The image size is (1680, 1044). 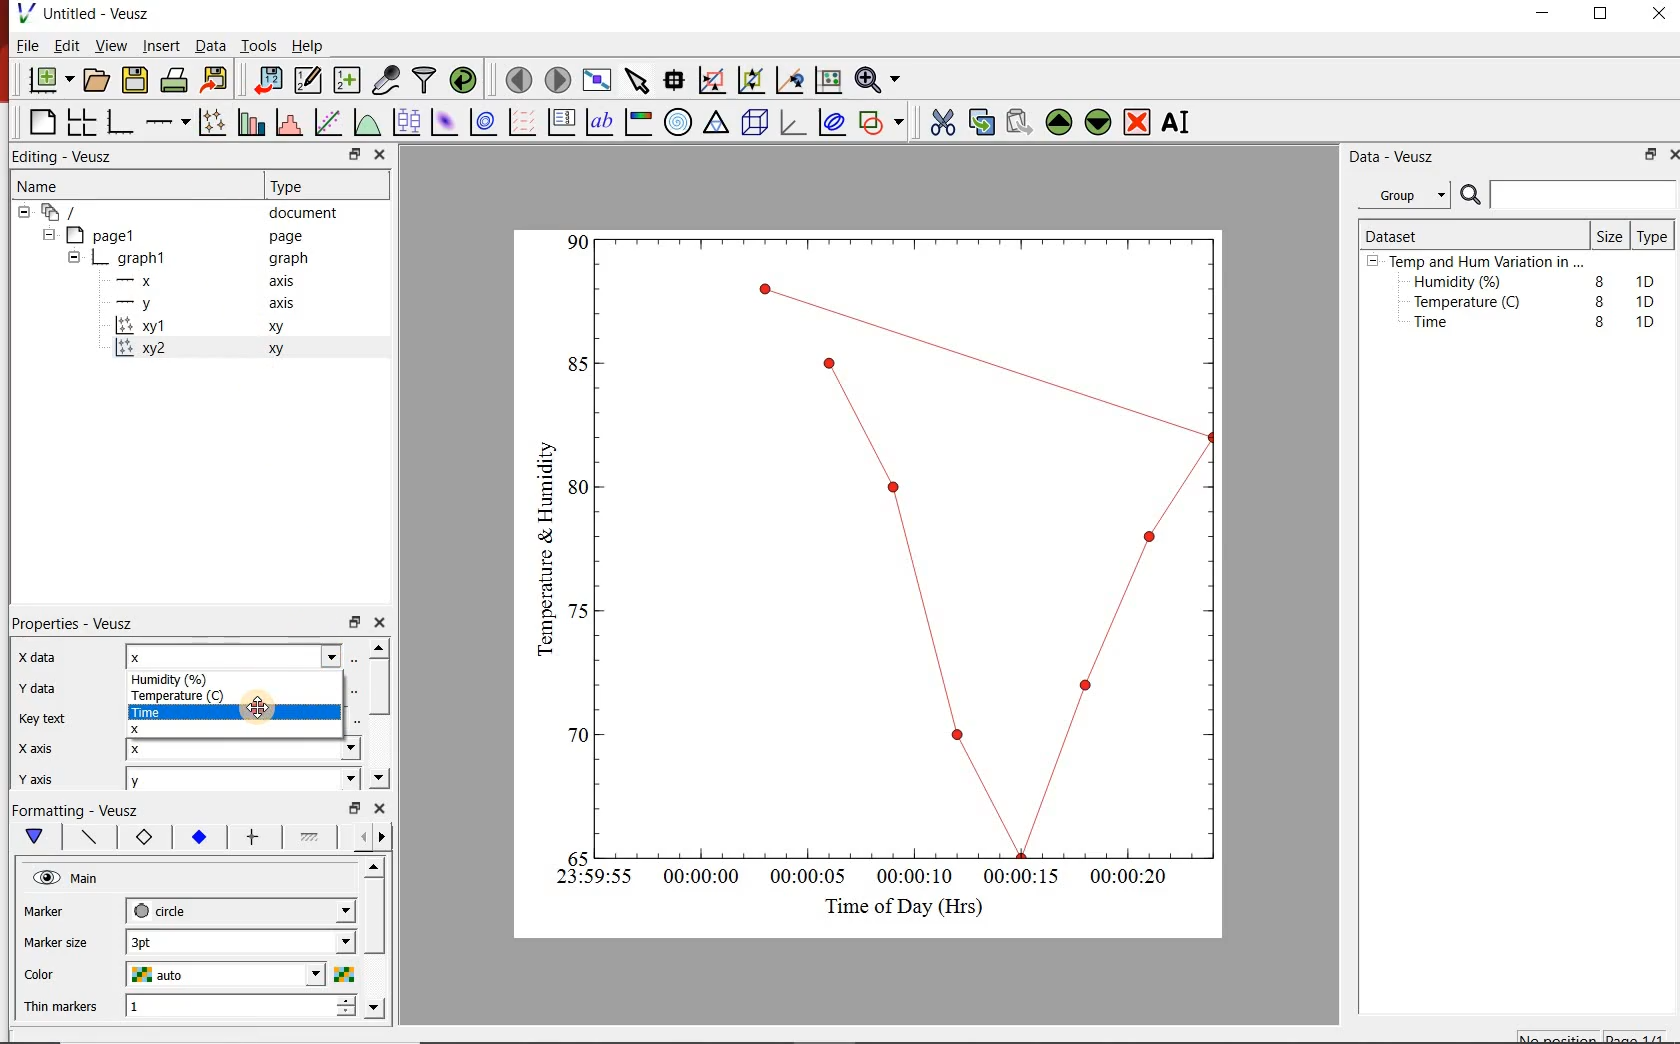 What do you see at coordinates (84, 119) in the screenshot?
I see `arrange graphs in a grid` at bounding box center [84, 119].